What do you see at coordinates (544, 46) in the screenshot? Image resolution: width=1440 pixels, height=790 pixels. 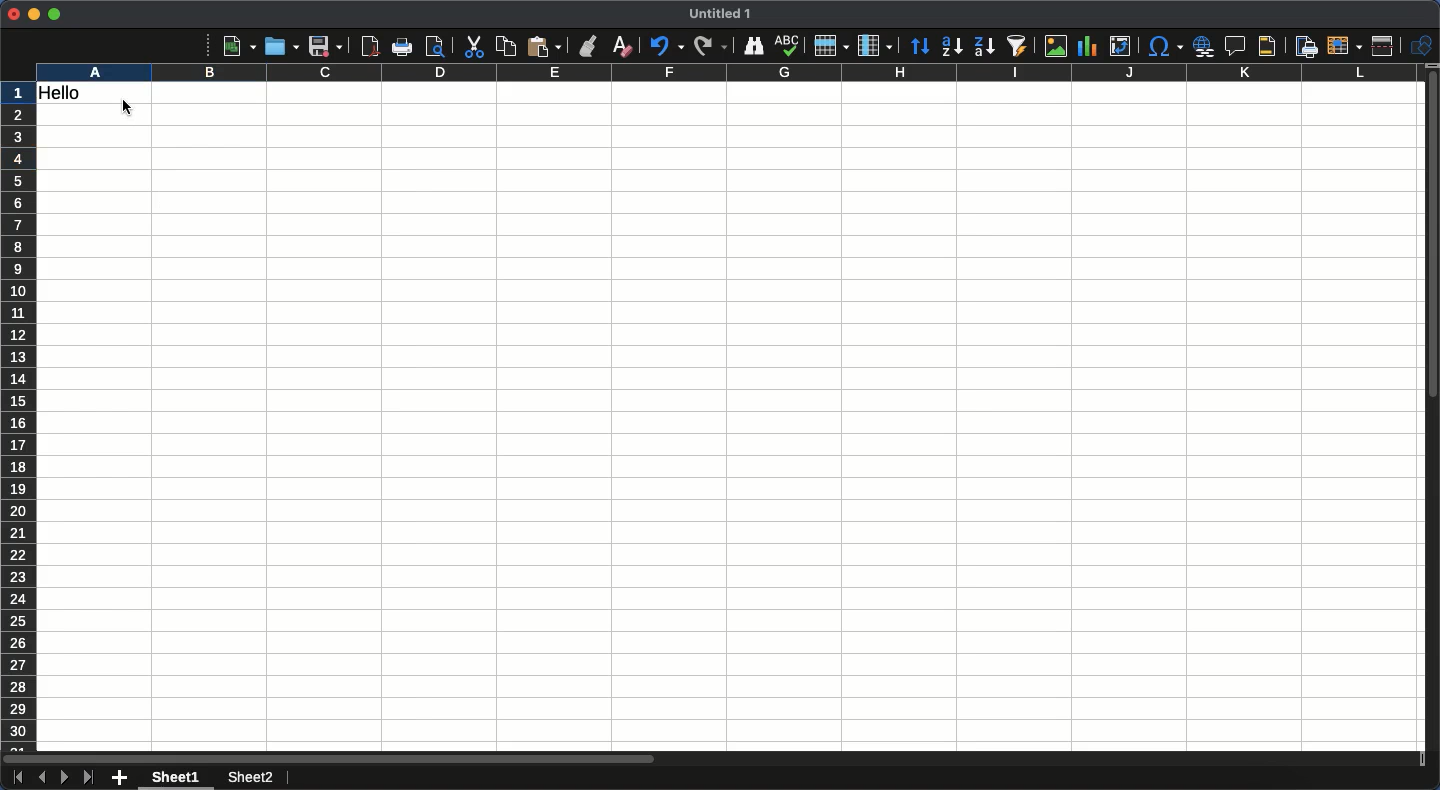 I see `Paste` at bounding box center [544, 46].